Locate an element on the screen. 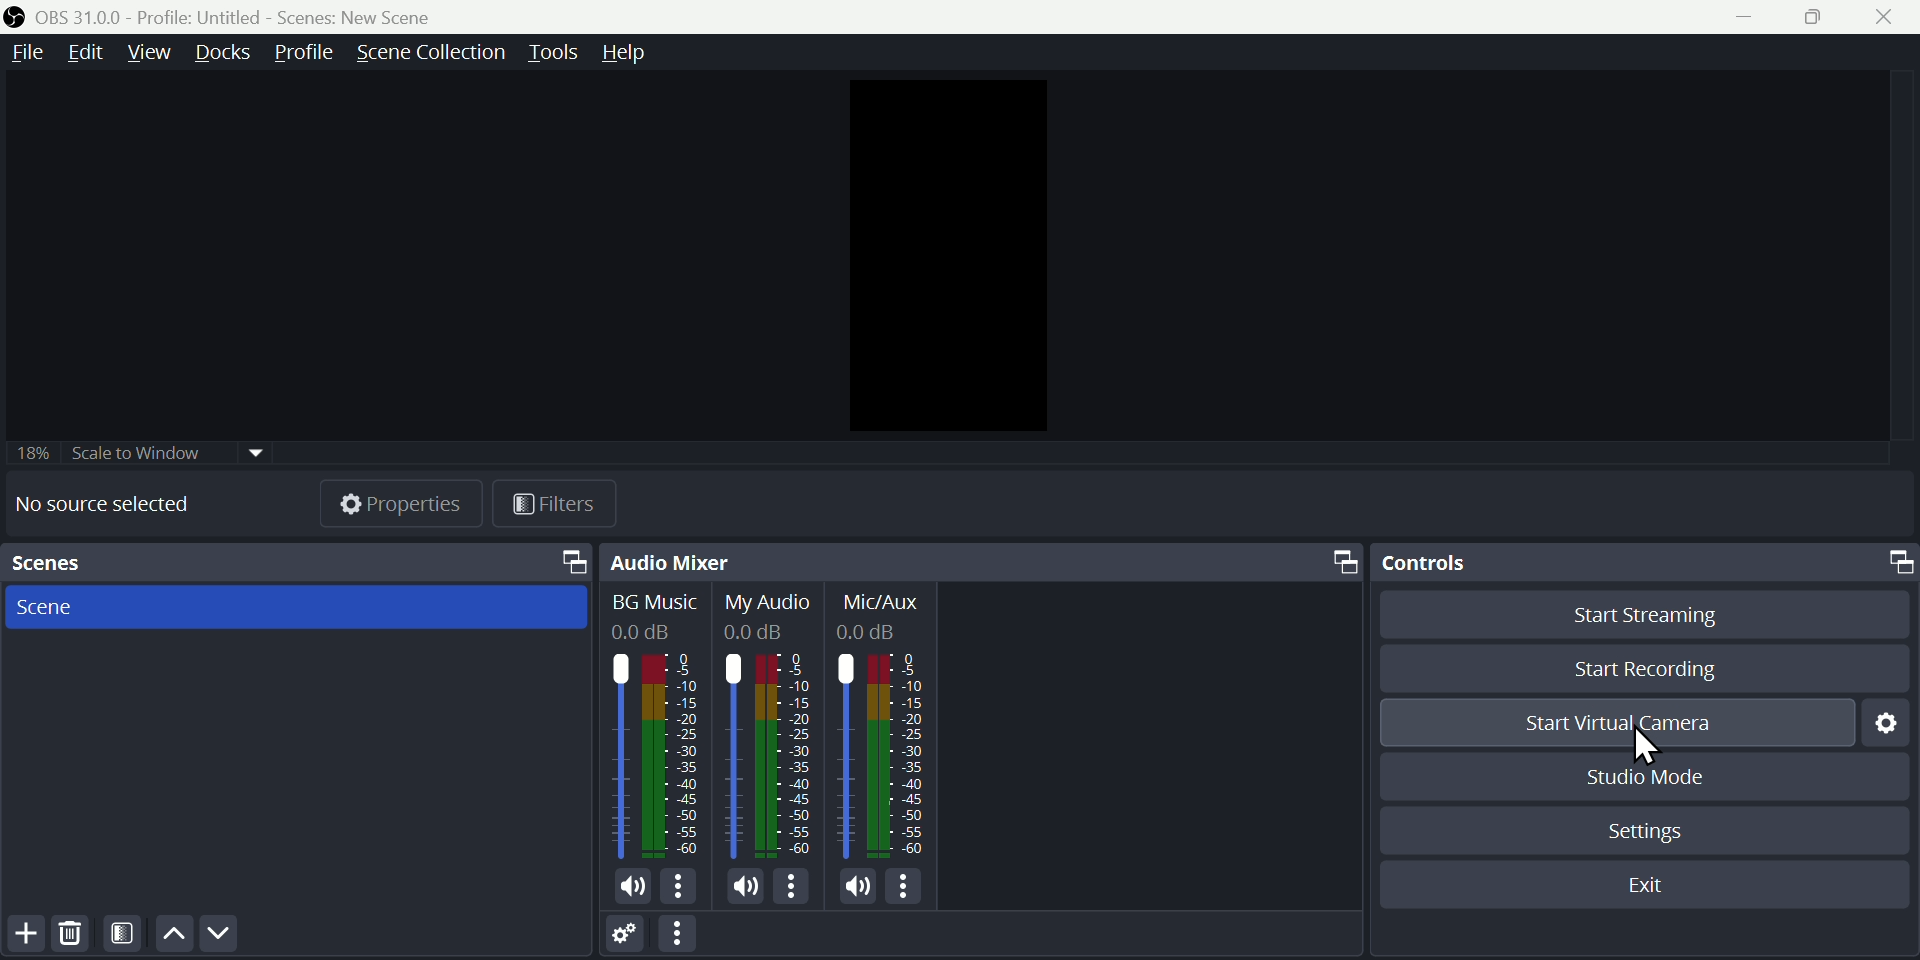 The width and height of the screenshot is (1920, 960). File is located at coordinates (26, 53).